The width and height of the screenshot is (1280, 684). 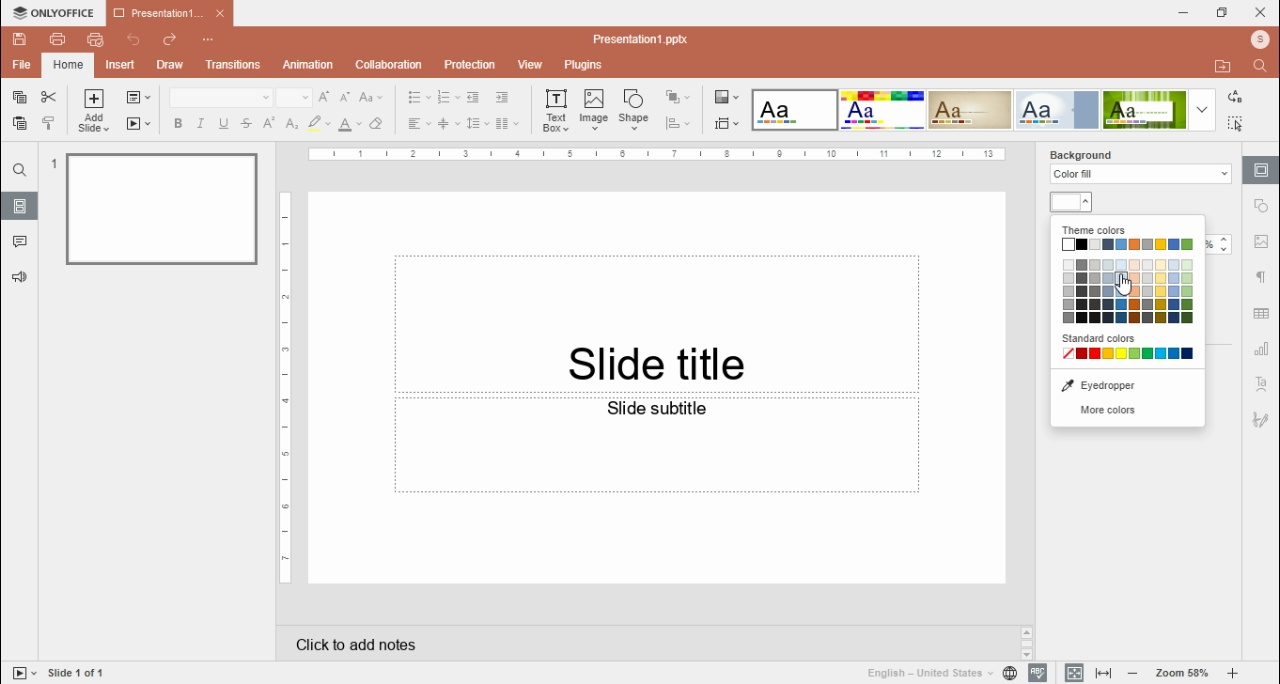 I want to click on theme 3, so click(x=971, y=110).